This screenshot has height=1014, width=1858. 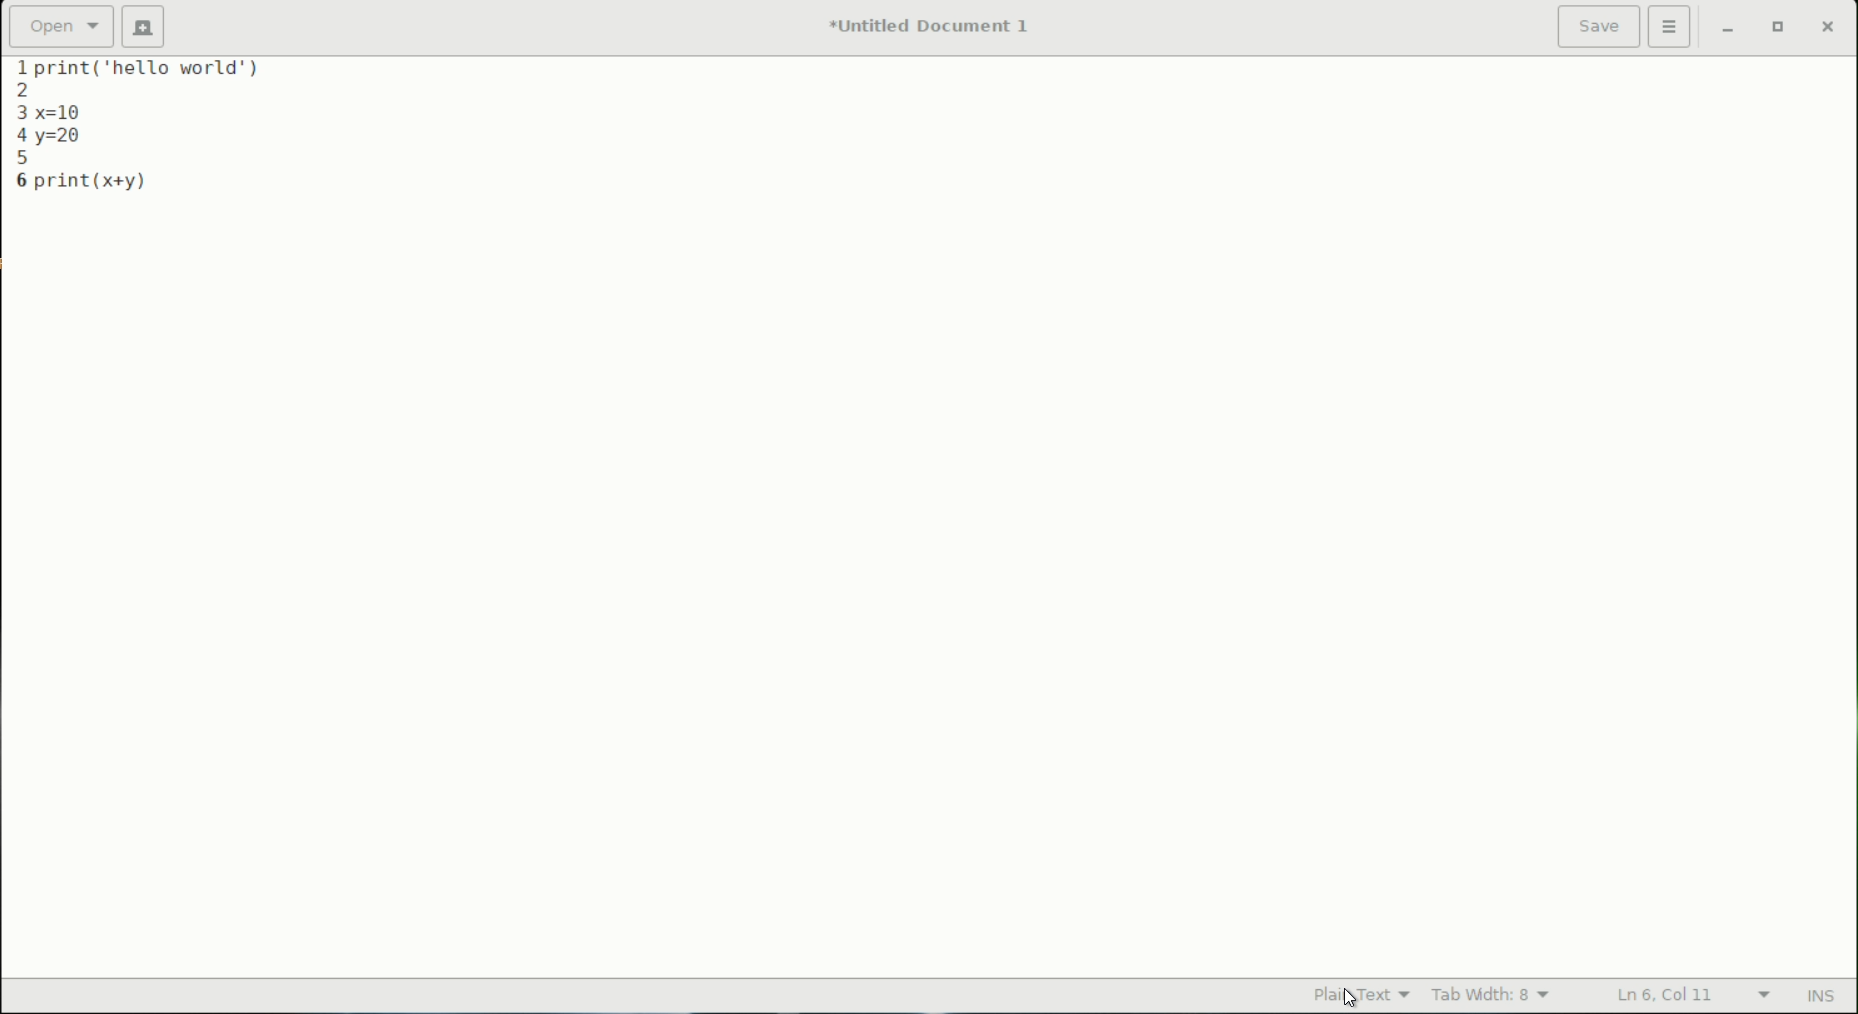 I want to click on cursor position, so click(x=1668, y=996).